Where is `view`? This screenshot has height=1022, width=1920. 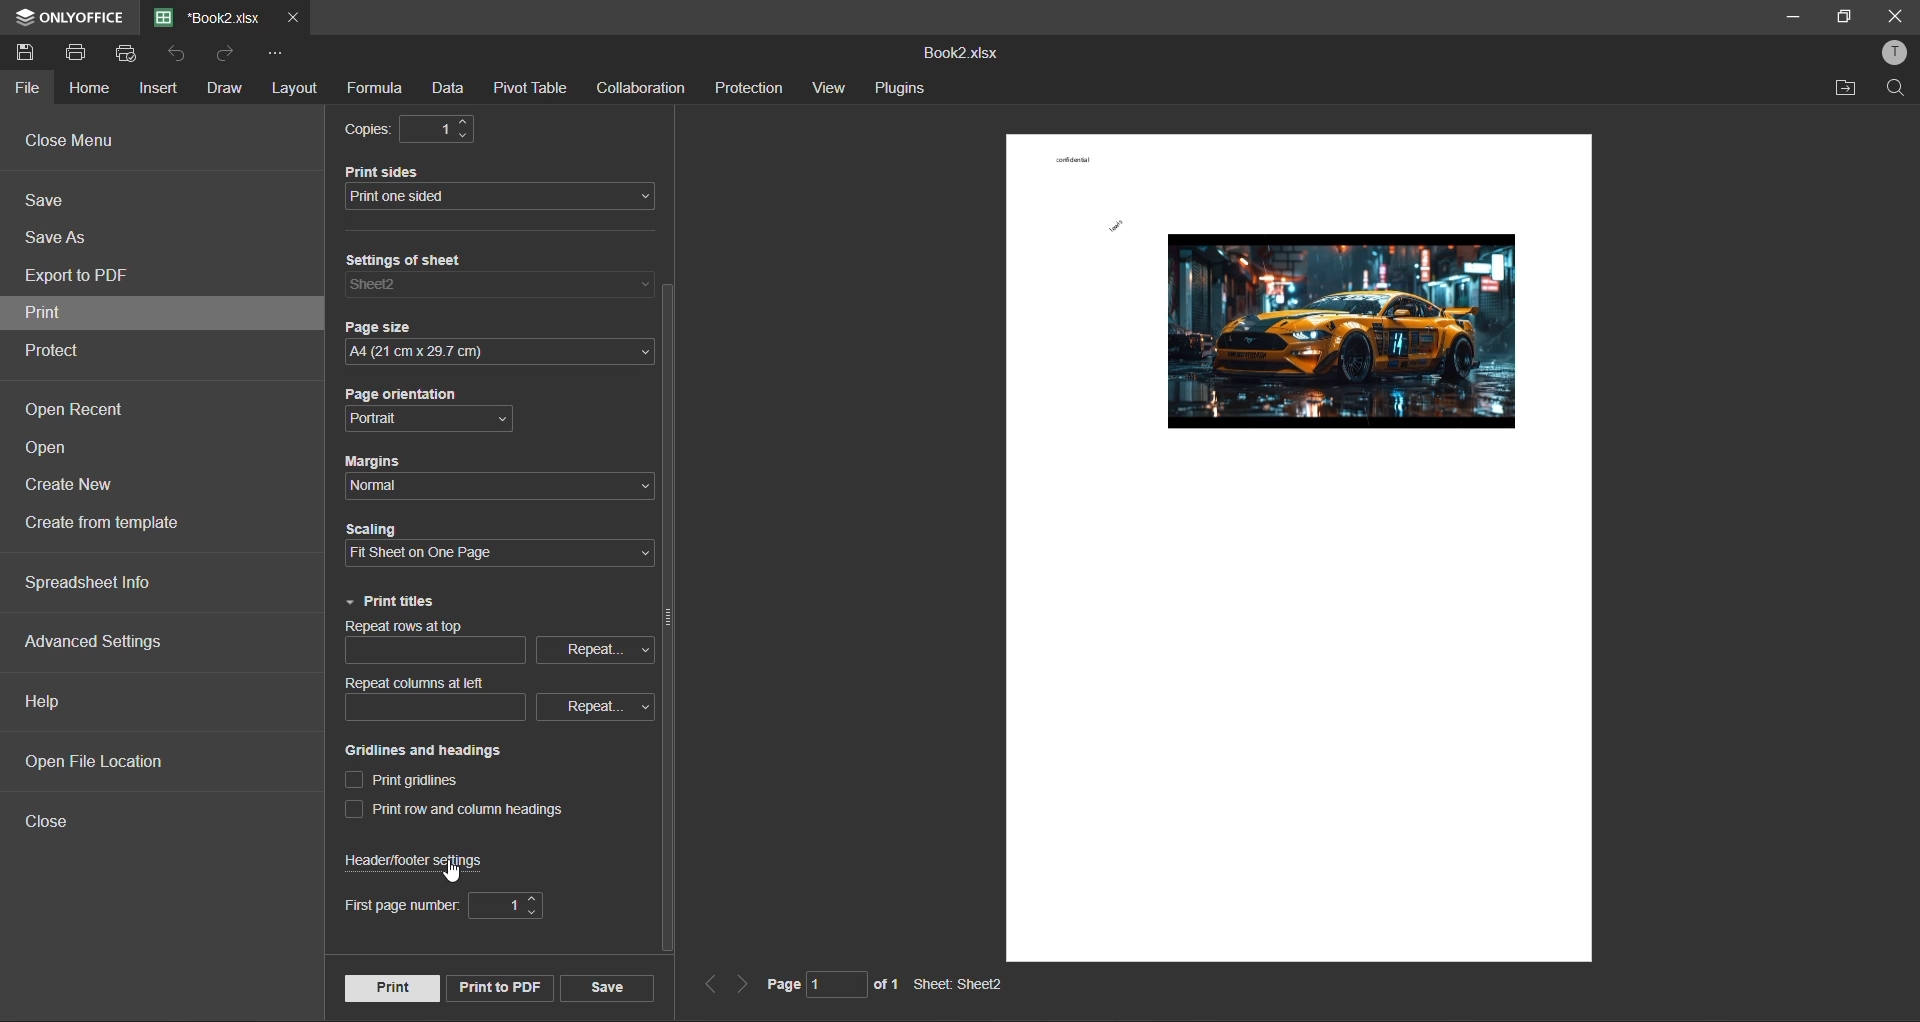 view is located at coordinates (831, 87).